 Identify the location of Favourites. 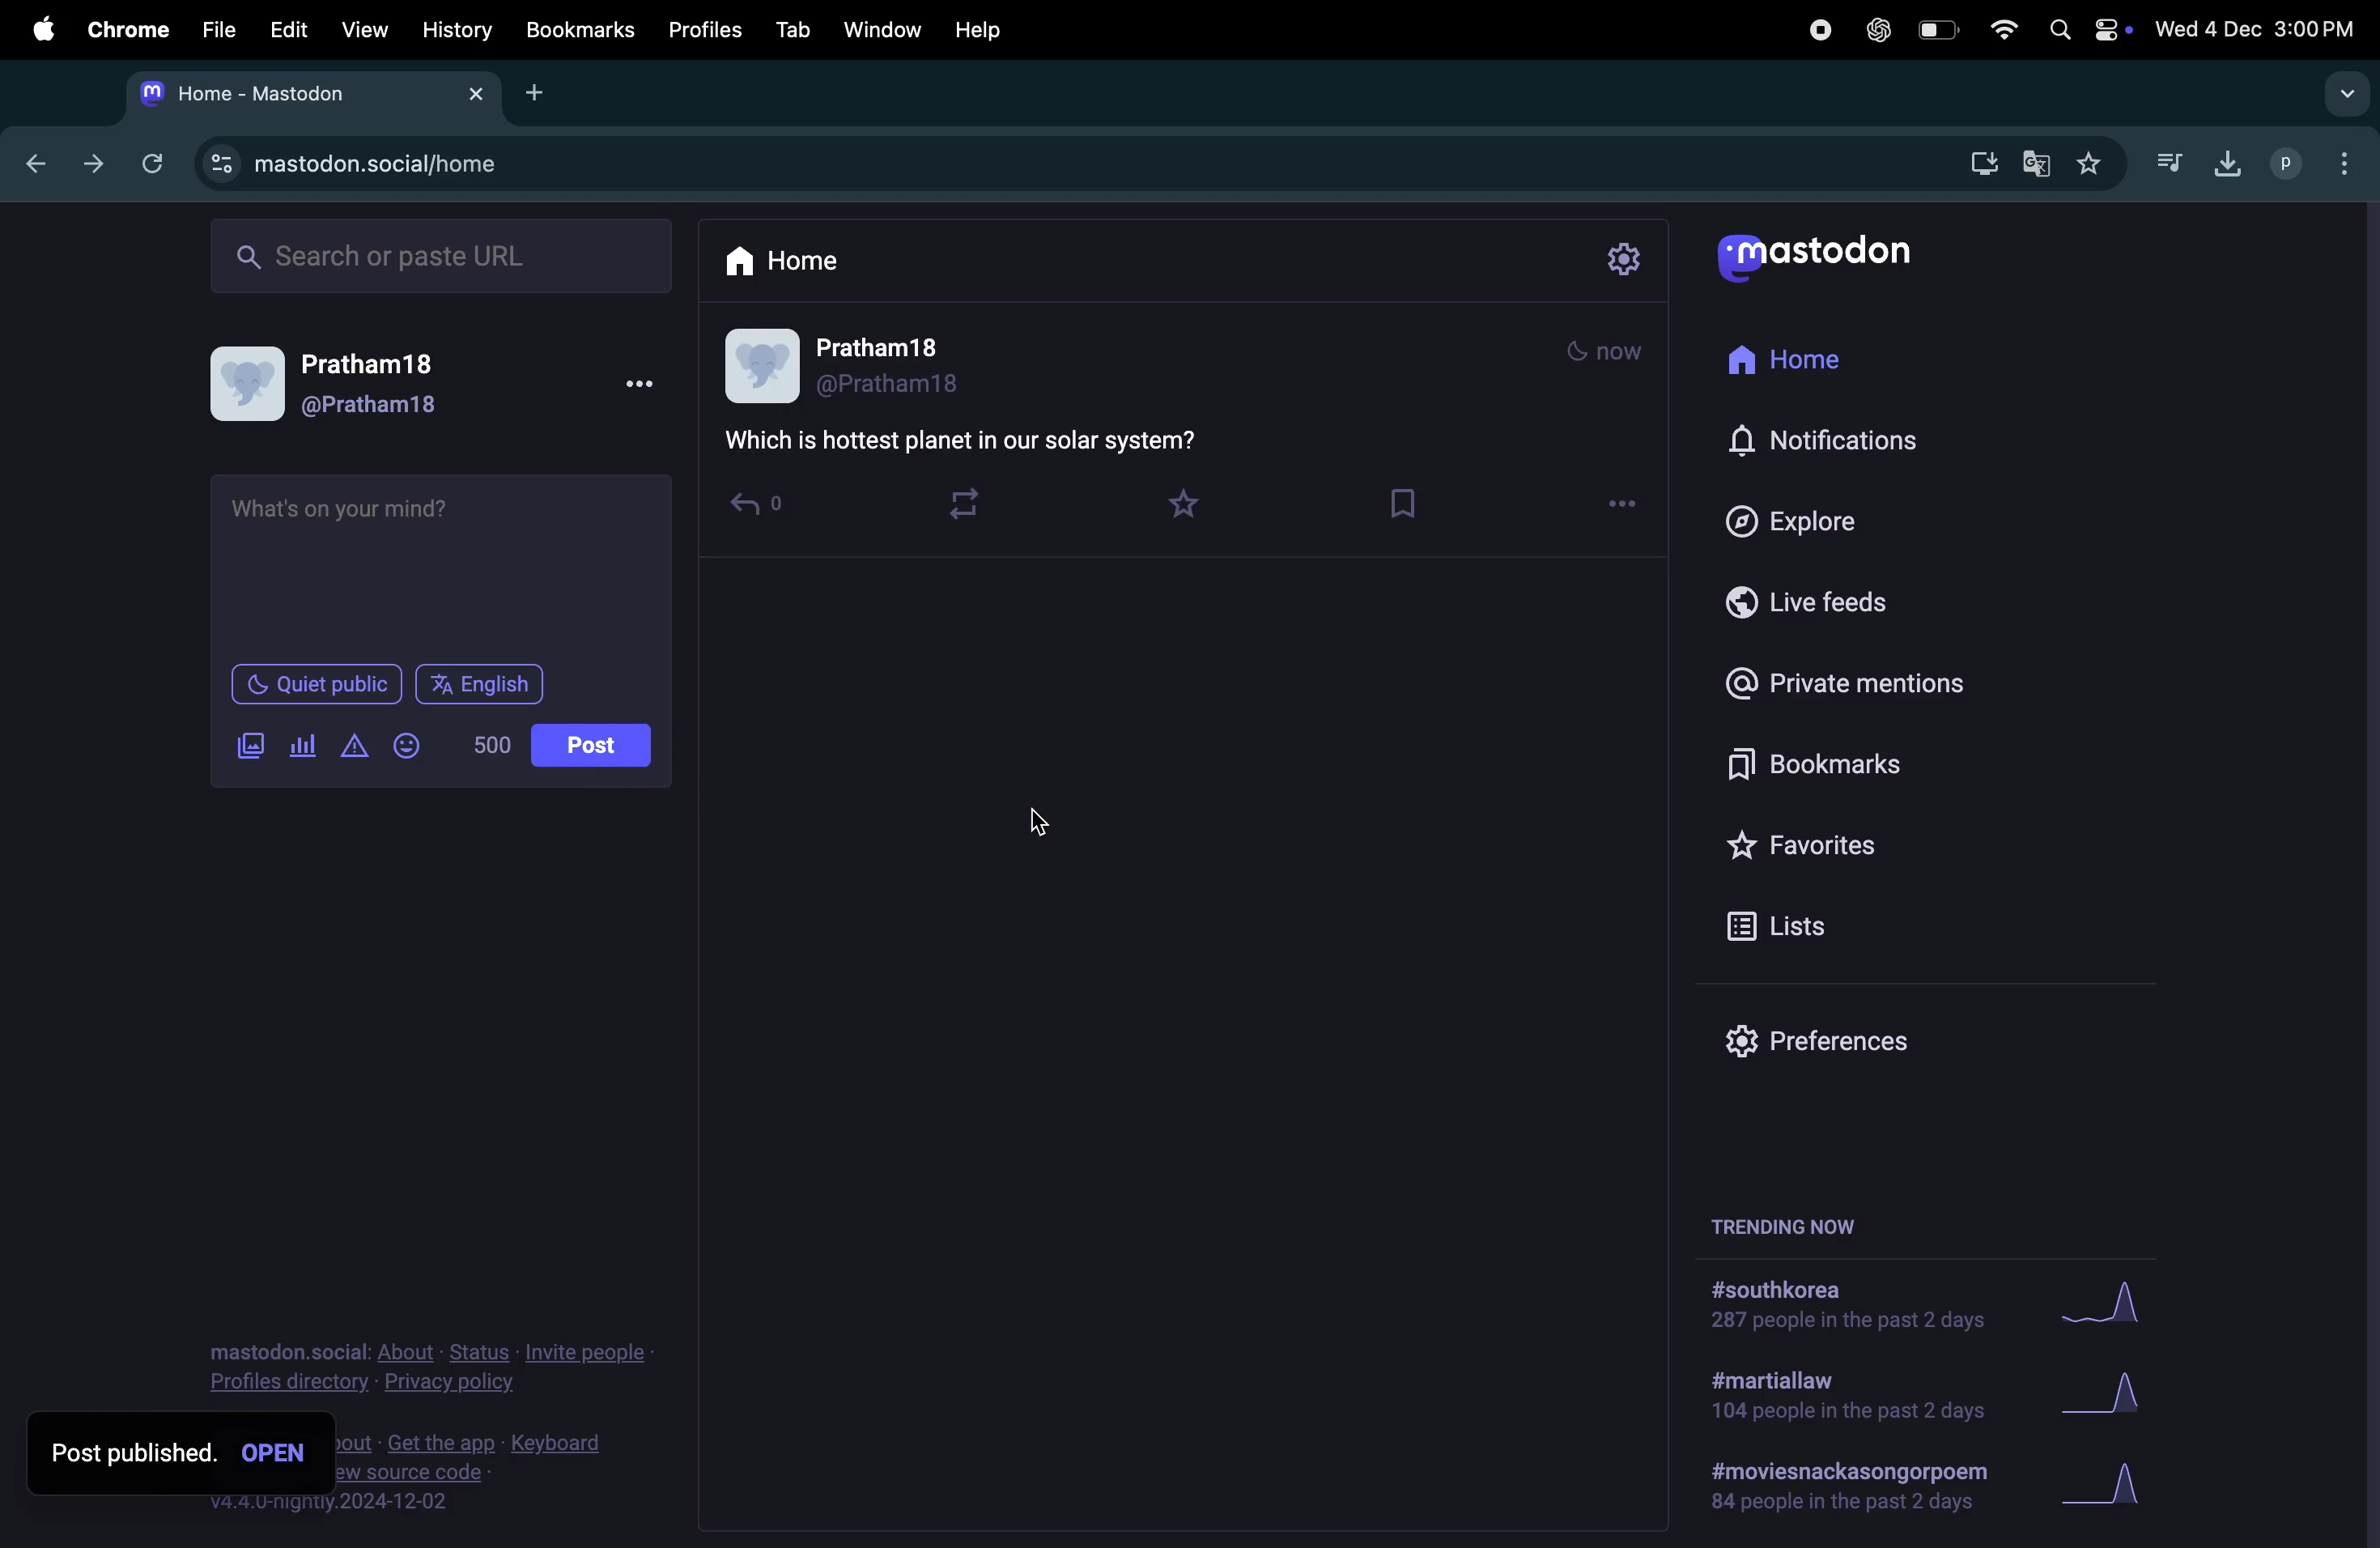
(1835, 847).